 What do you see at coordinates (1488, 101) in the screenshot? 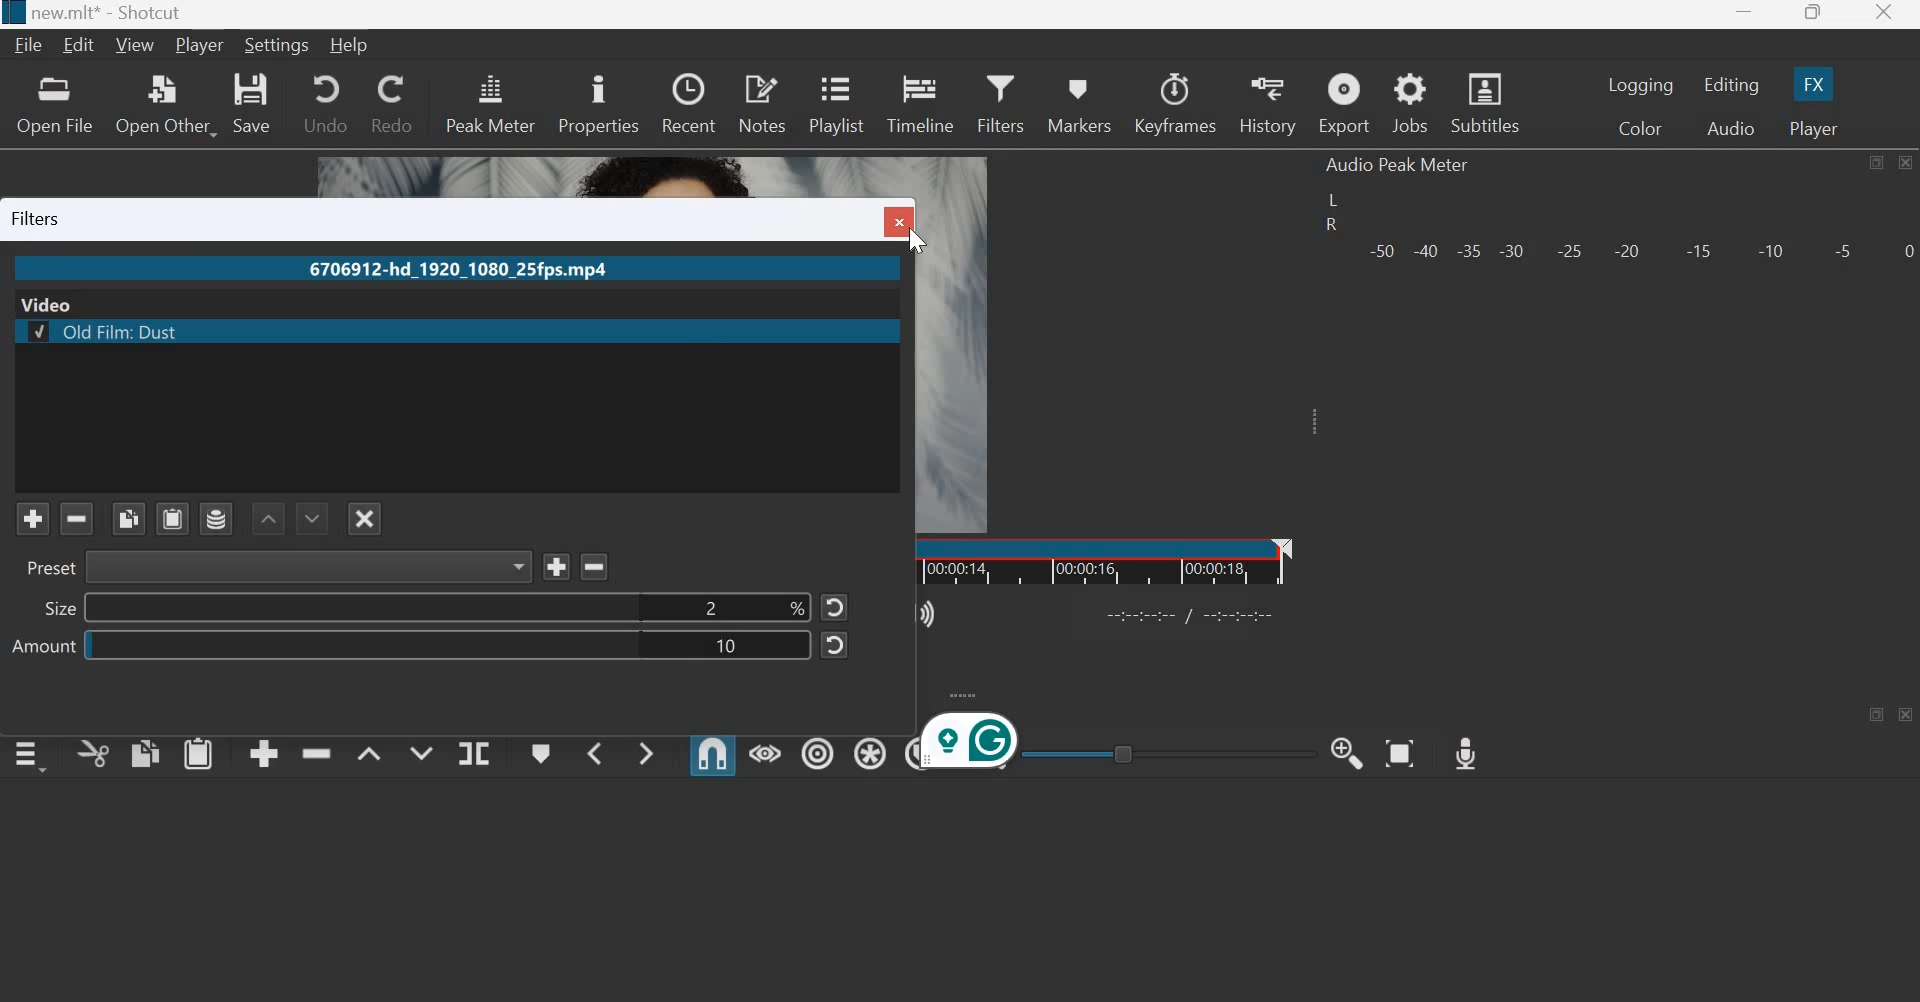
I see `Subtitles` at bounding box center [1488, 101].